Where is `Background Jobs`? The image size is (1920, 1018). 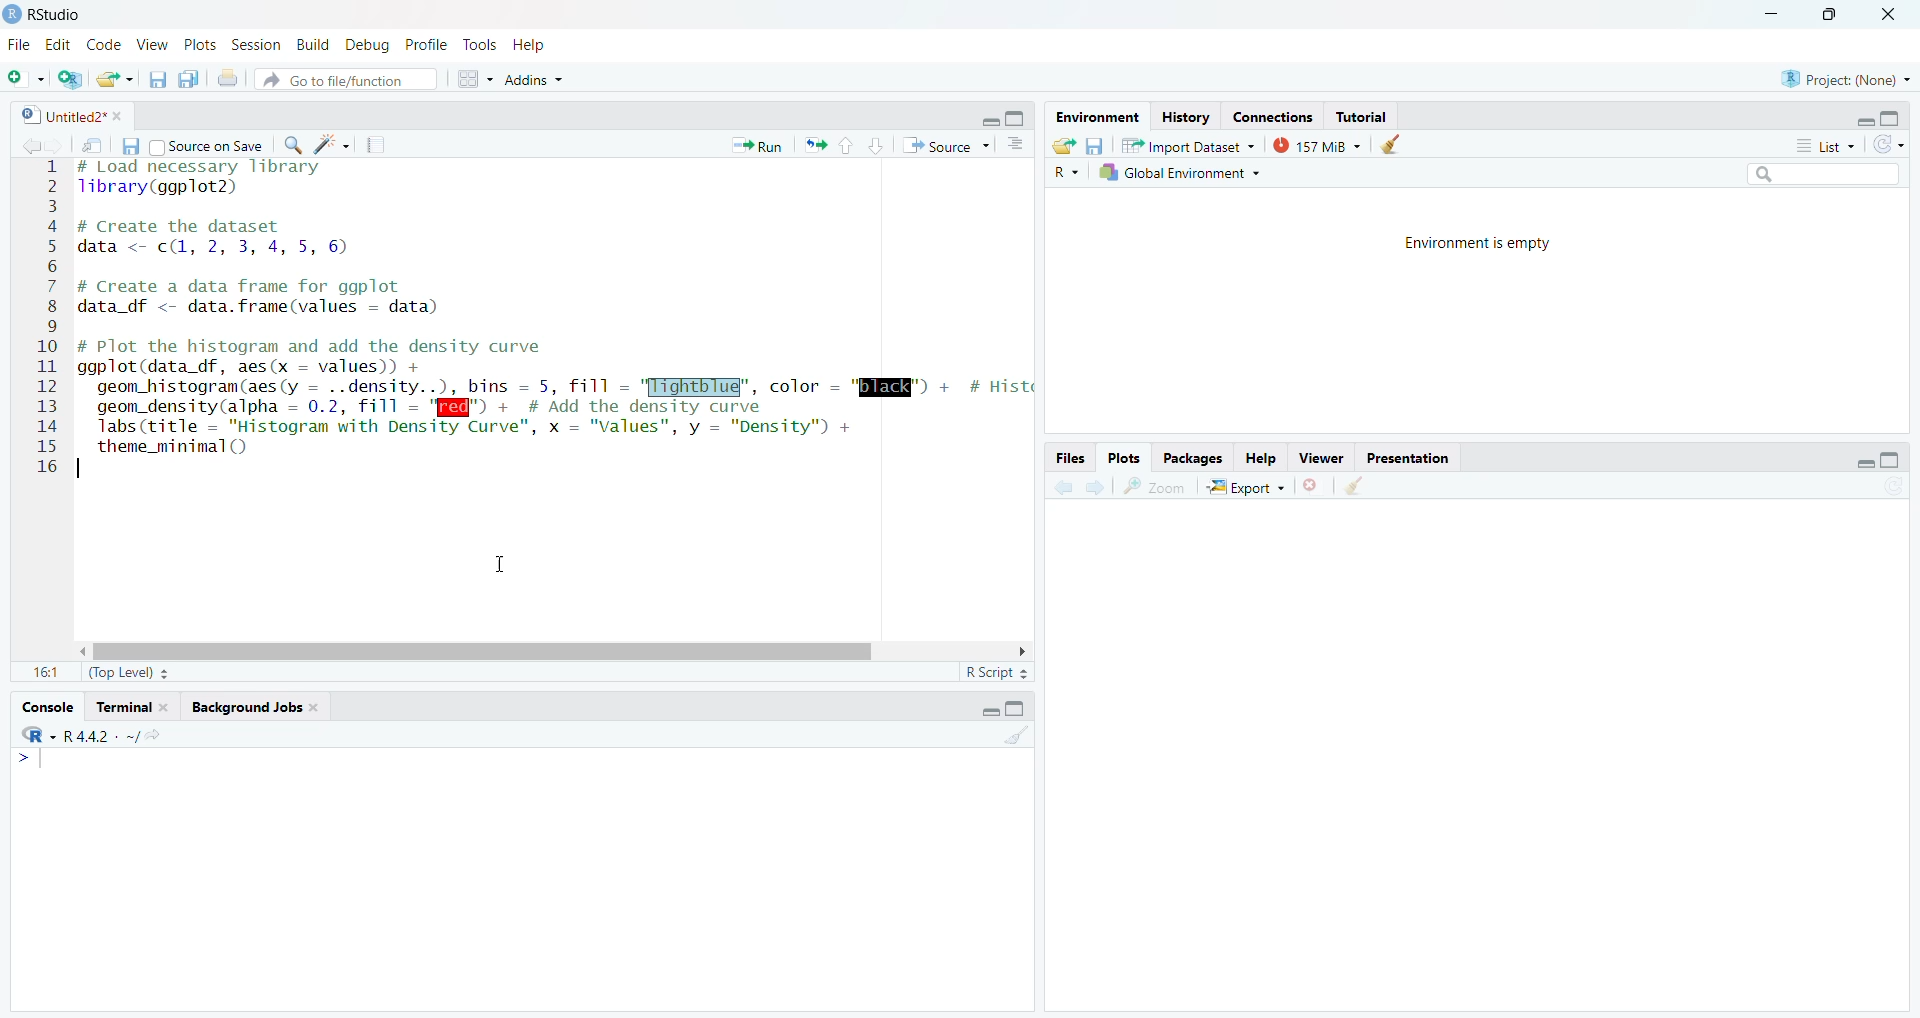
Background Jobs is located at coordinates (242, 706).